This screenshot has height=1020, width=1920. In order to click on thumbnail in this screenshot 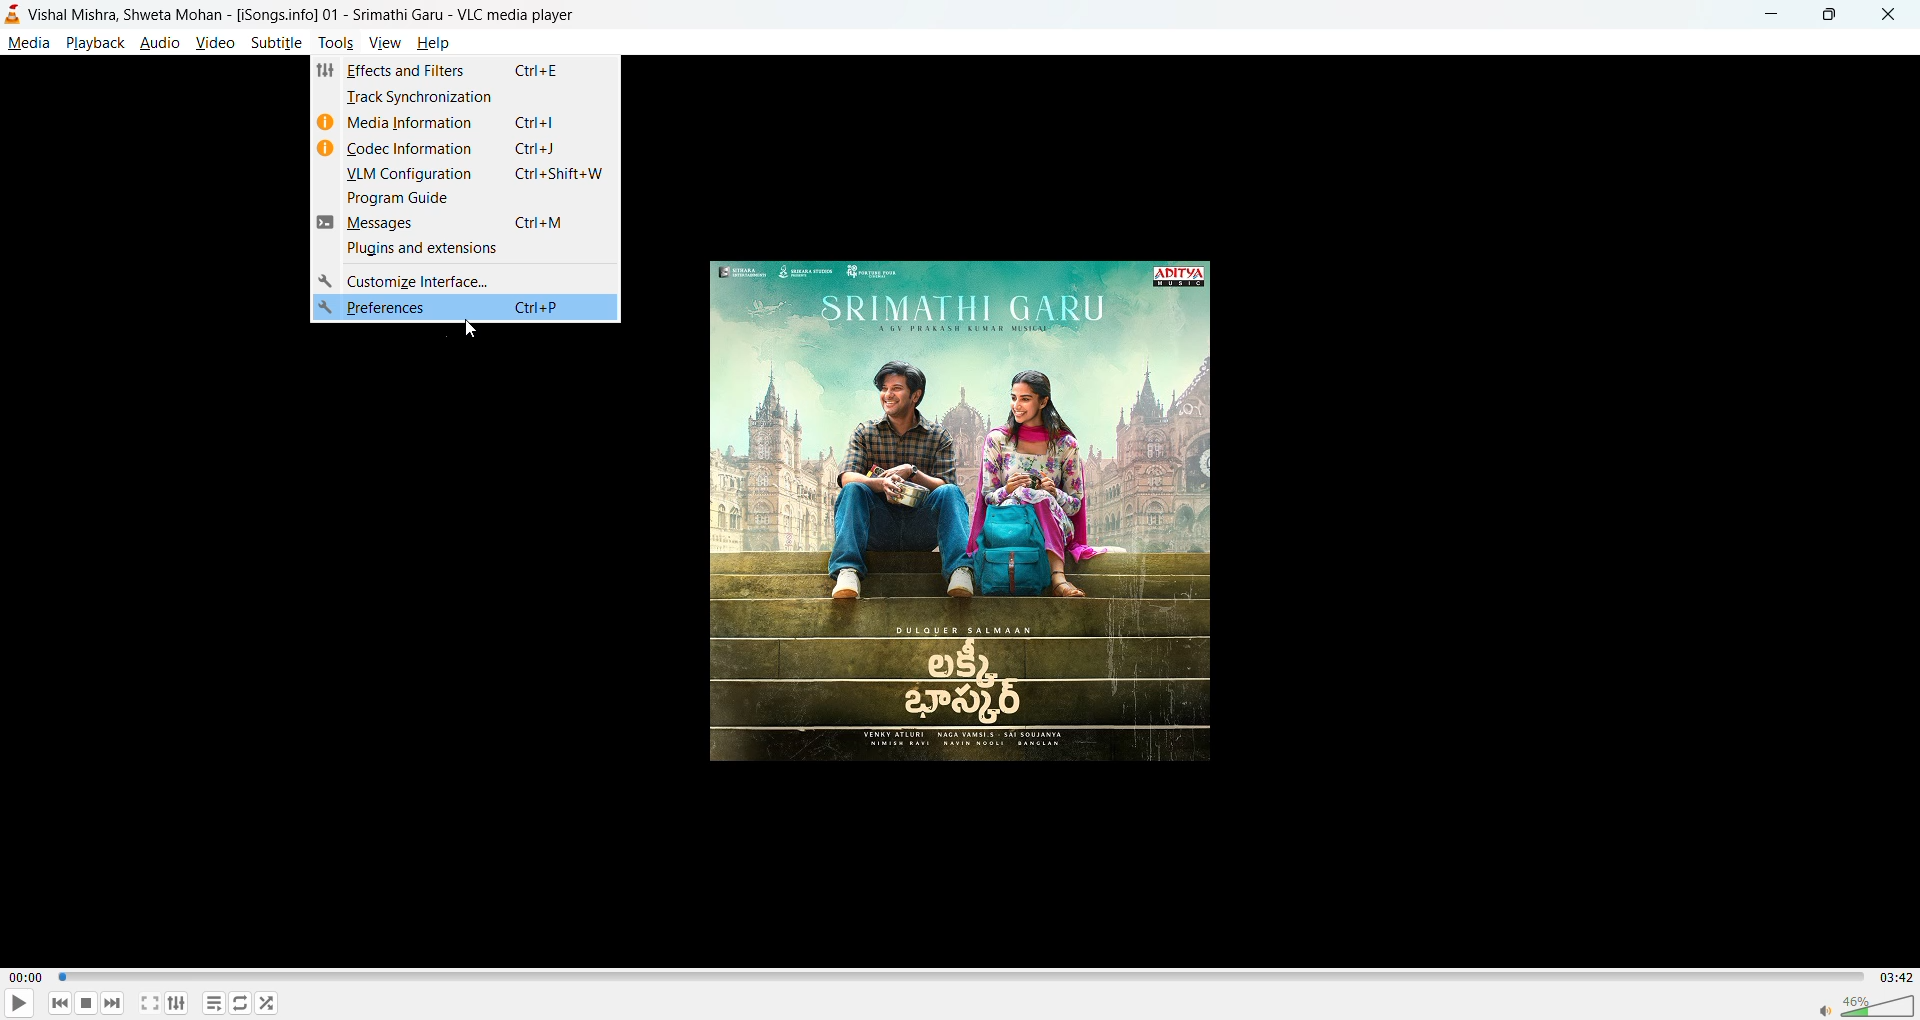, I will do `click(966, 516)`.